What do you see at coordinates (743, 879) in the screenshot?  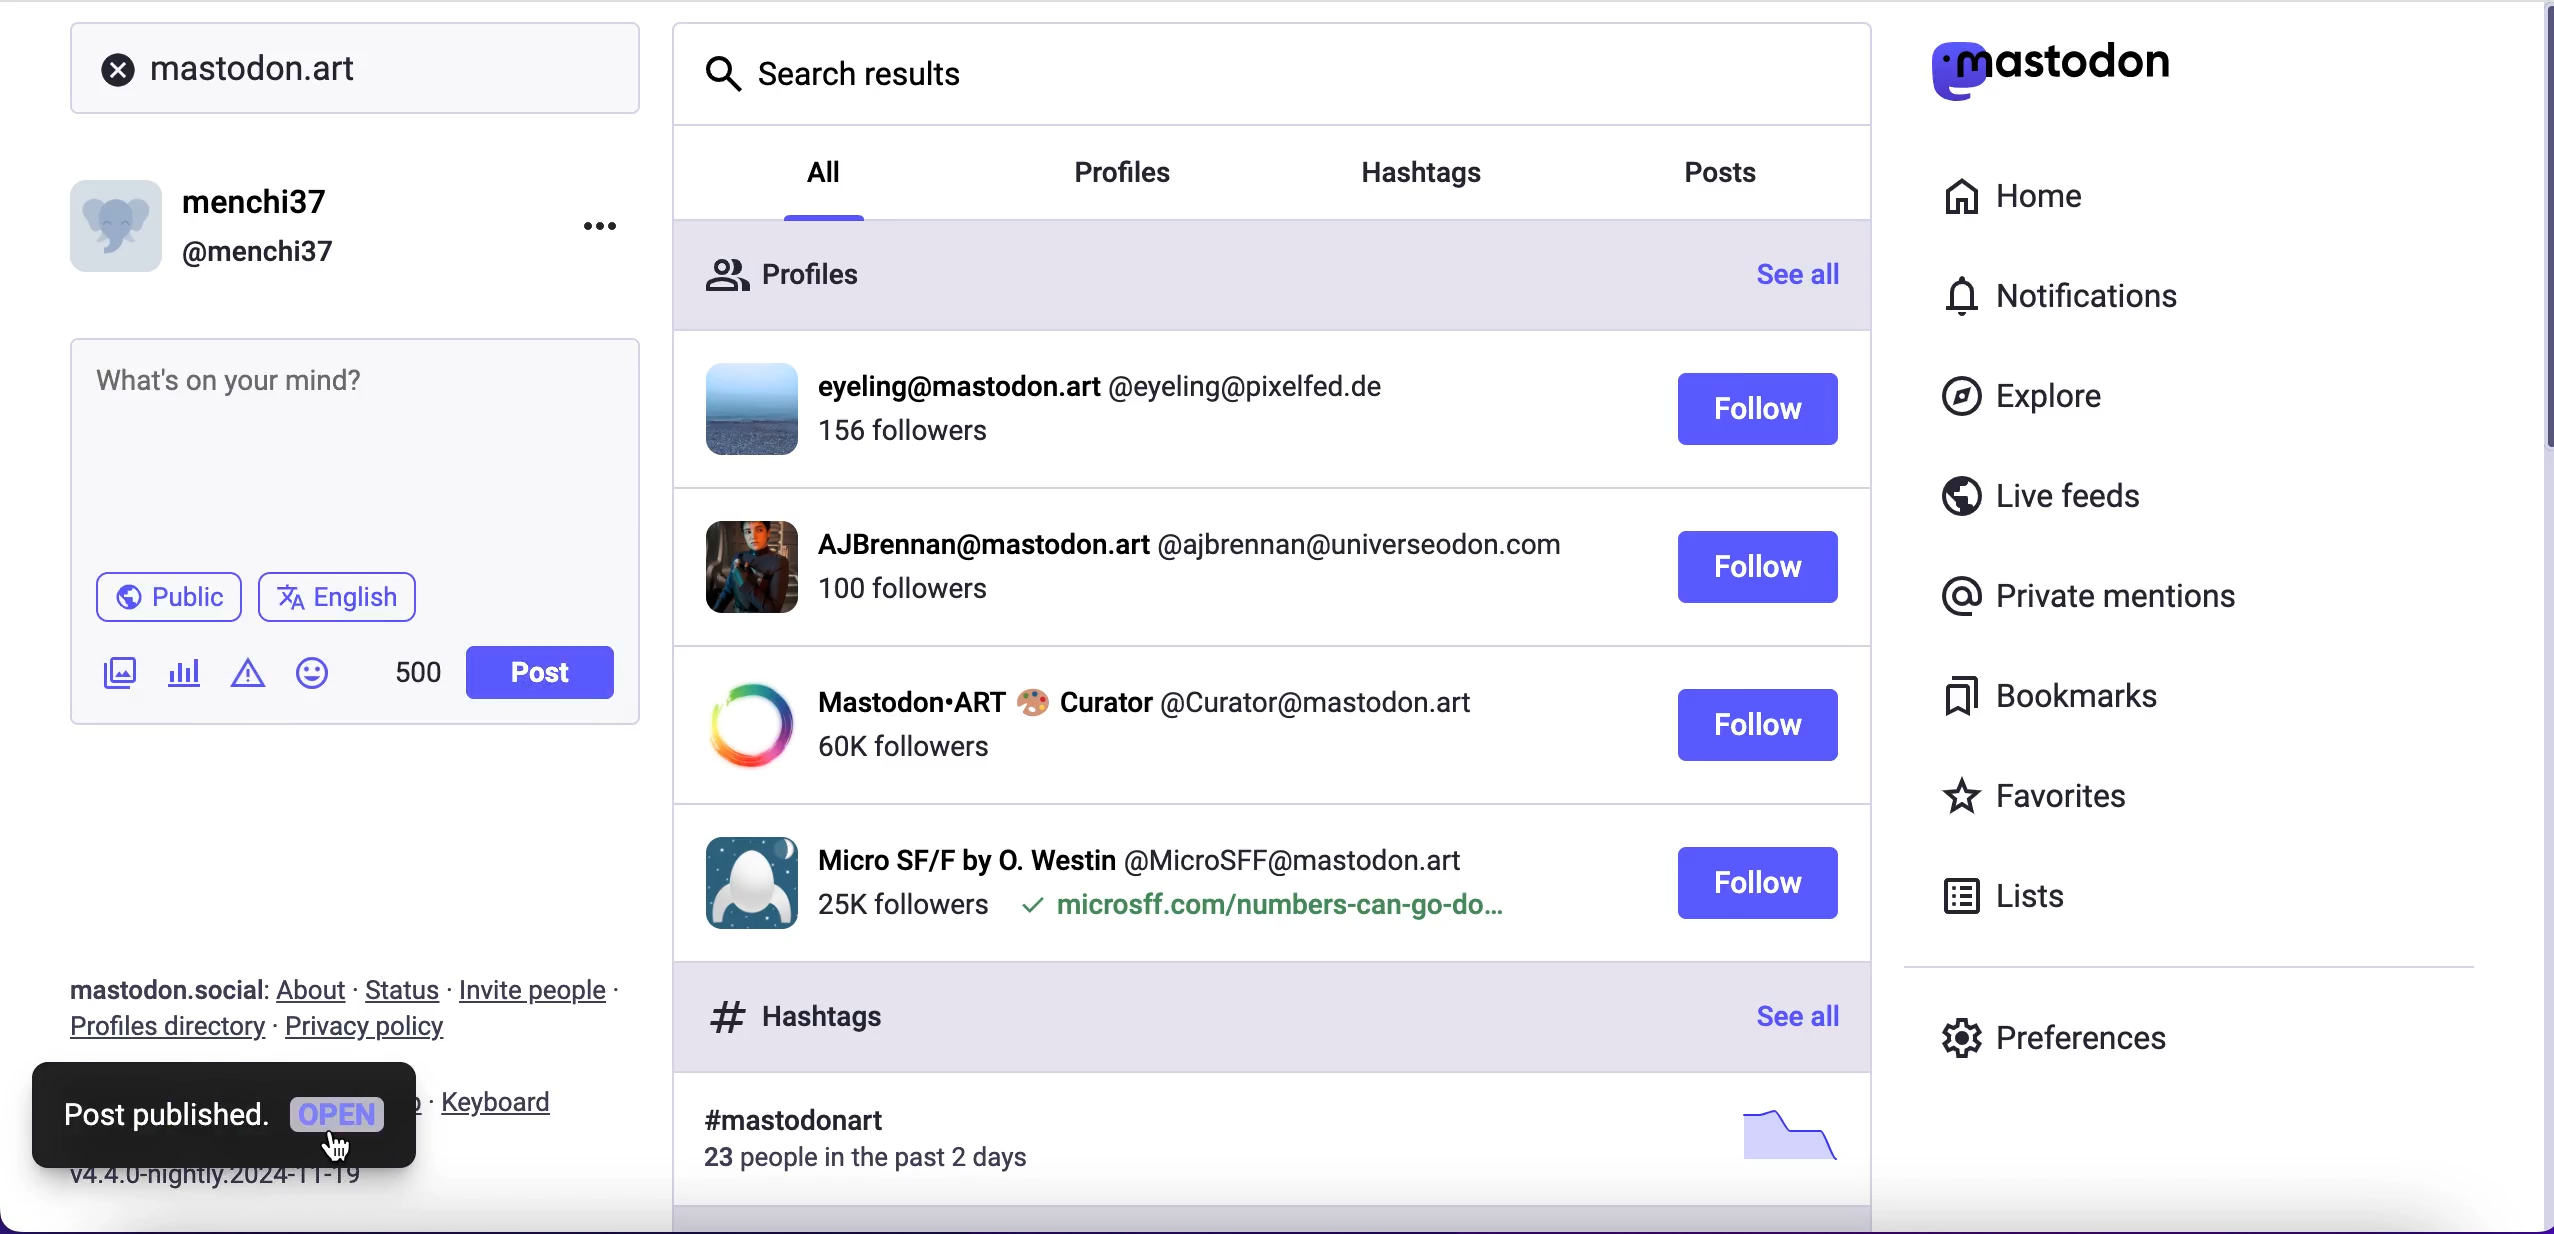 I see `display picture` at bounding box center [743, 879].